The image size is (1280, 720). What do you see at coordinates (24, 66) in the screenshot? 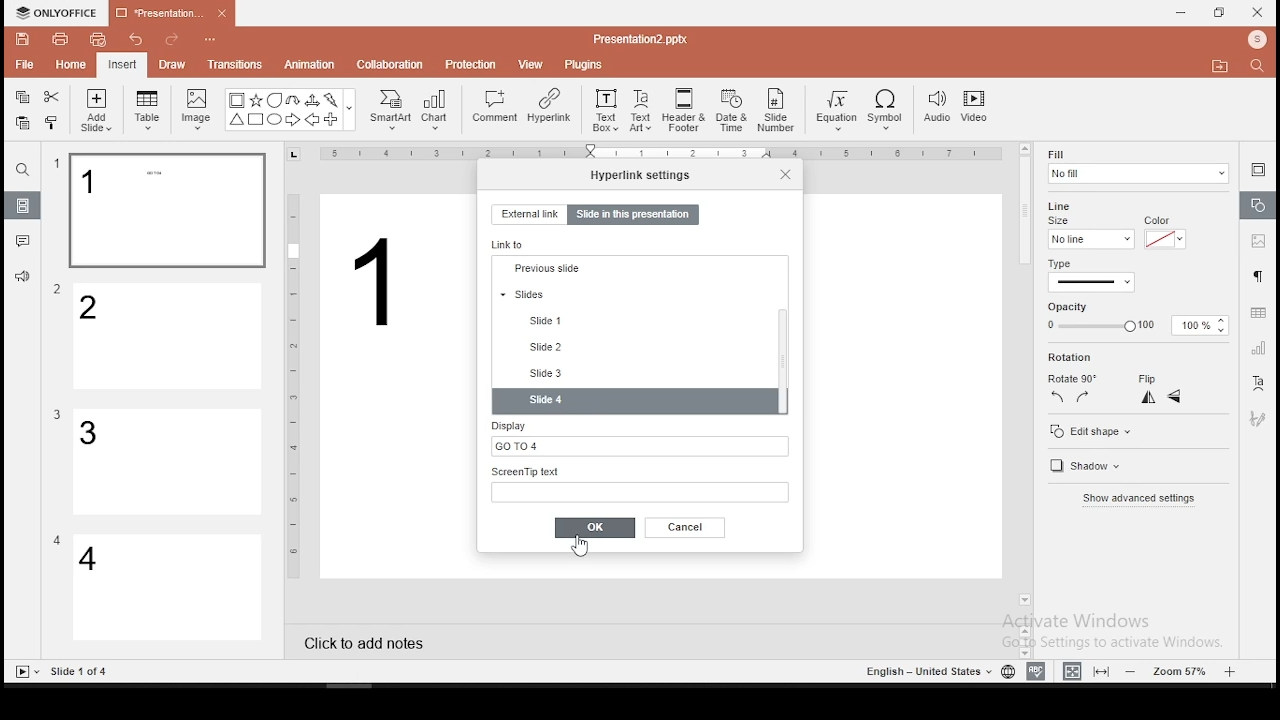
I see `file` at bounding box center [24, 66].